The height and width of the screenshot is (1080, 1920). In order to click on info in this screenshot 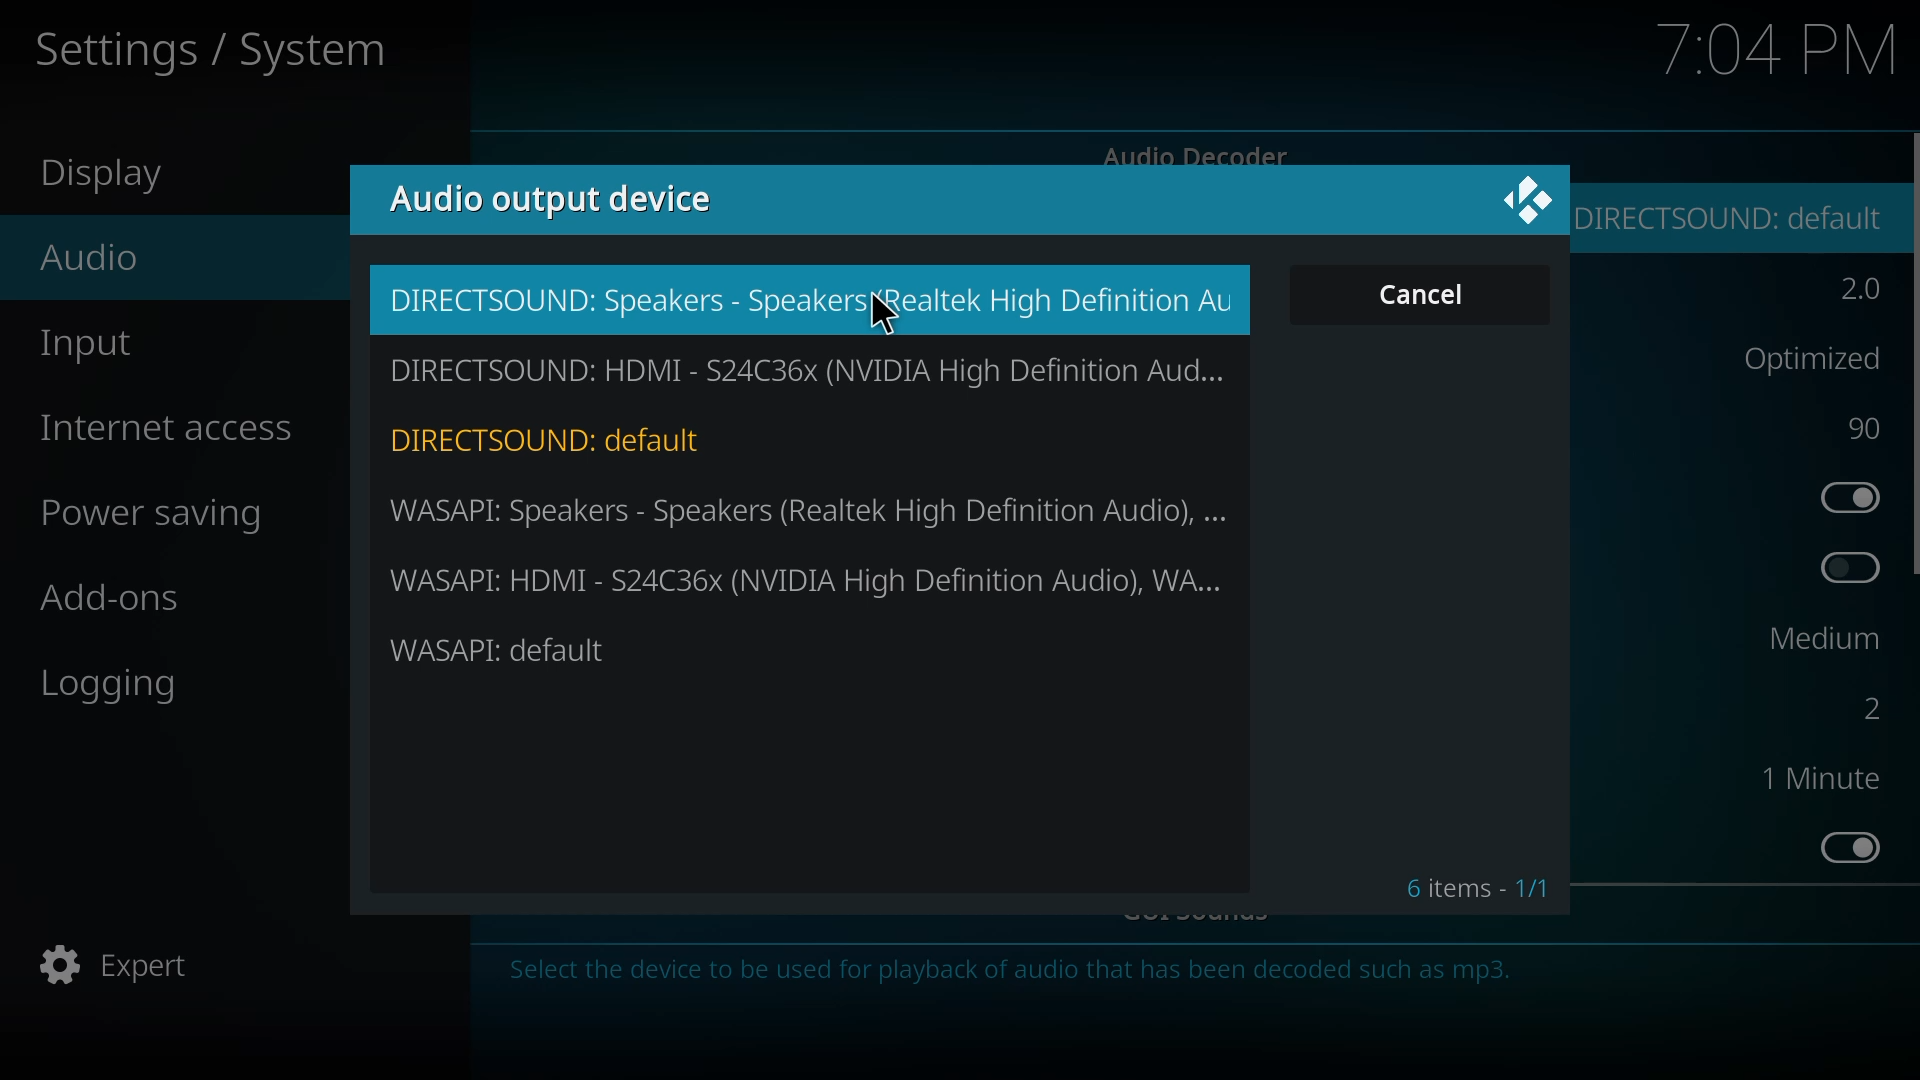, I will do `click(1015, 976)`.